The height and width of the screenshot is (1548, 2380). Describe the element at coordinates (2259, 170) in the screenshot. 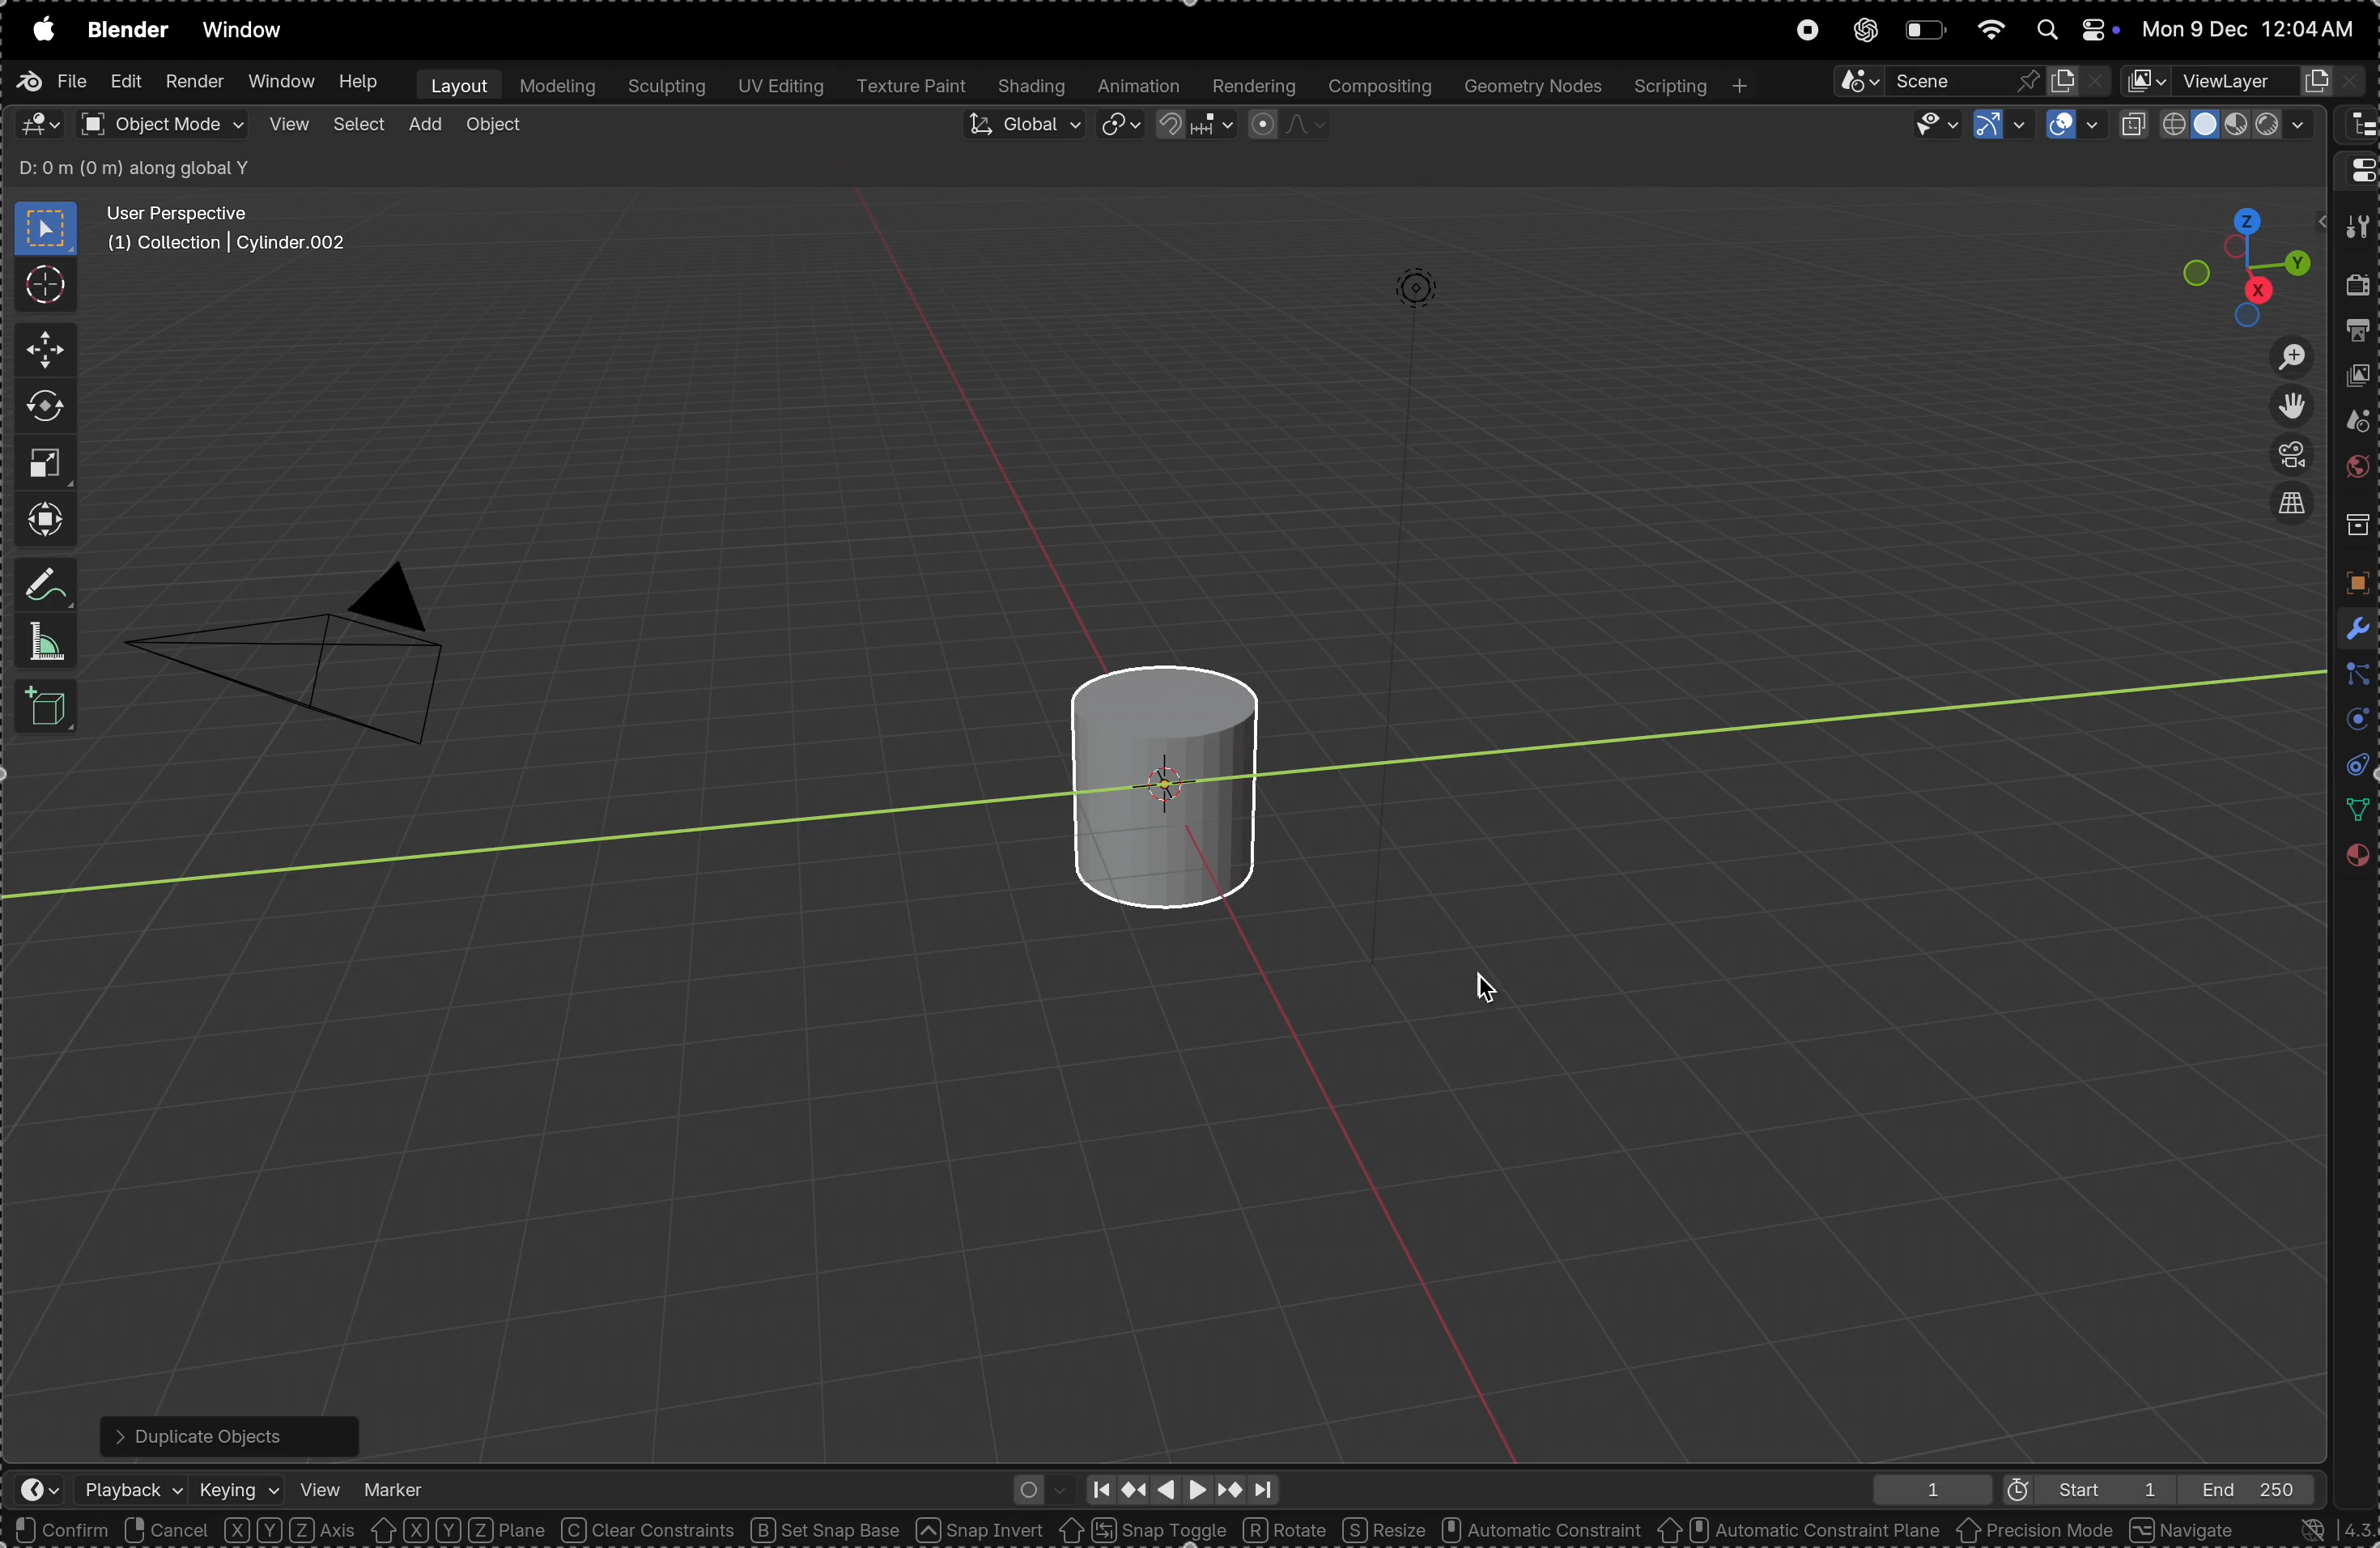

I see `options` at that location.